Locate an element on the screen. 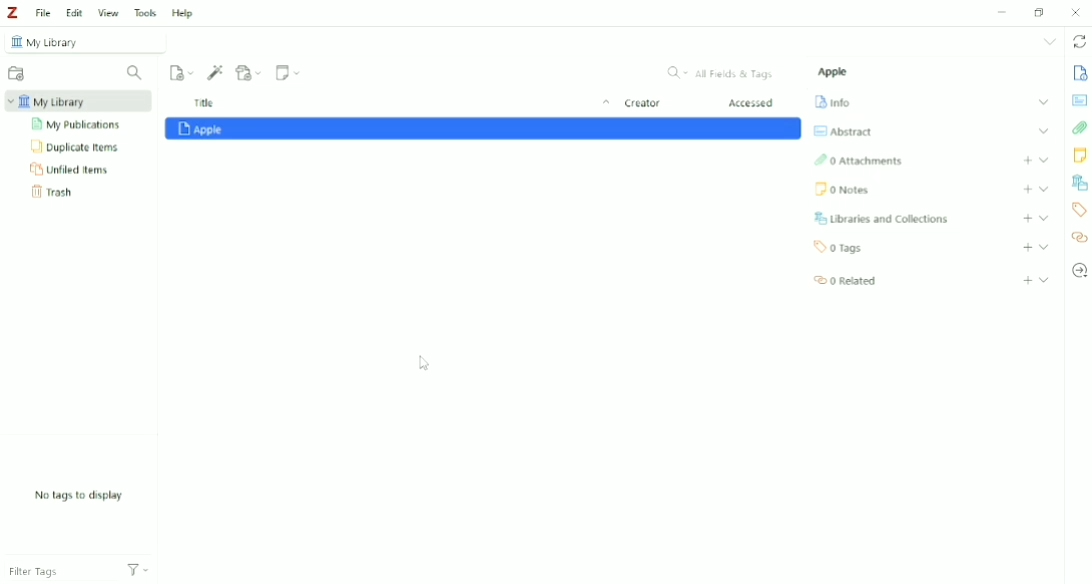 The width and height of the screenshot is (1092, 584). Related is located at coordinates (845, 281).